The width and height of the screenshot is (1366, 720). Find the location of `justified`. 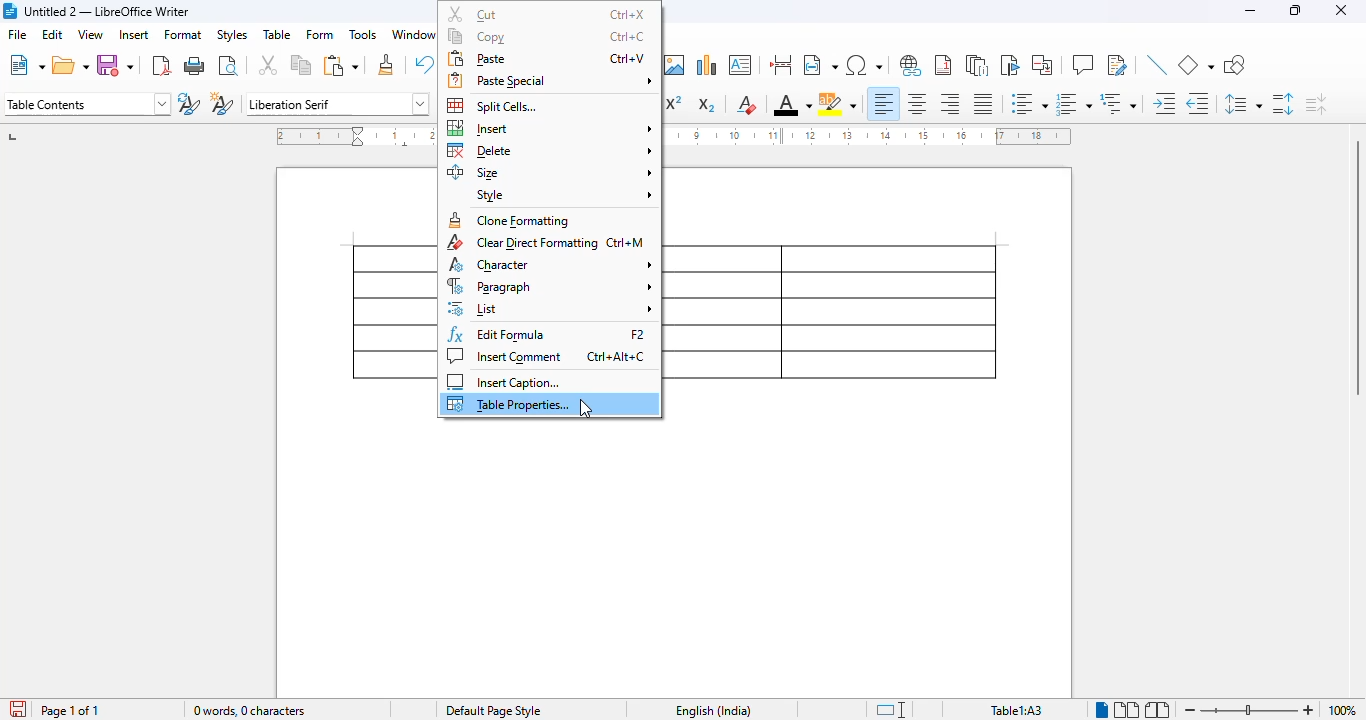

justified is located at coordinates (984, 104).